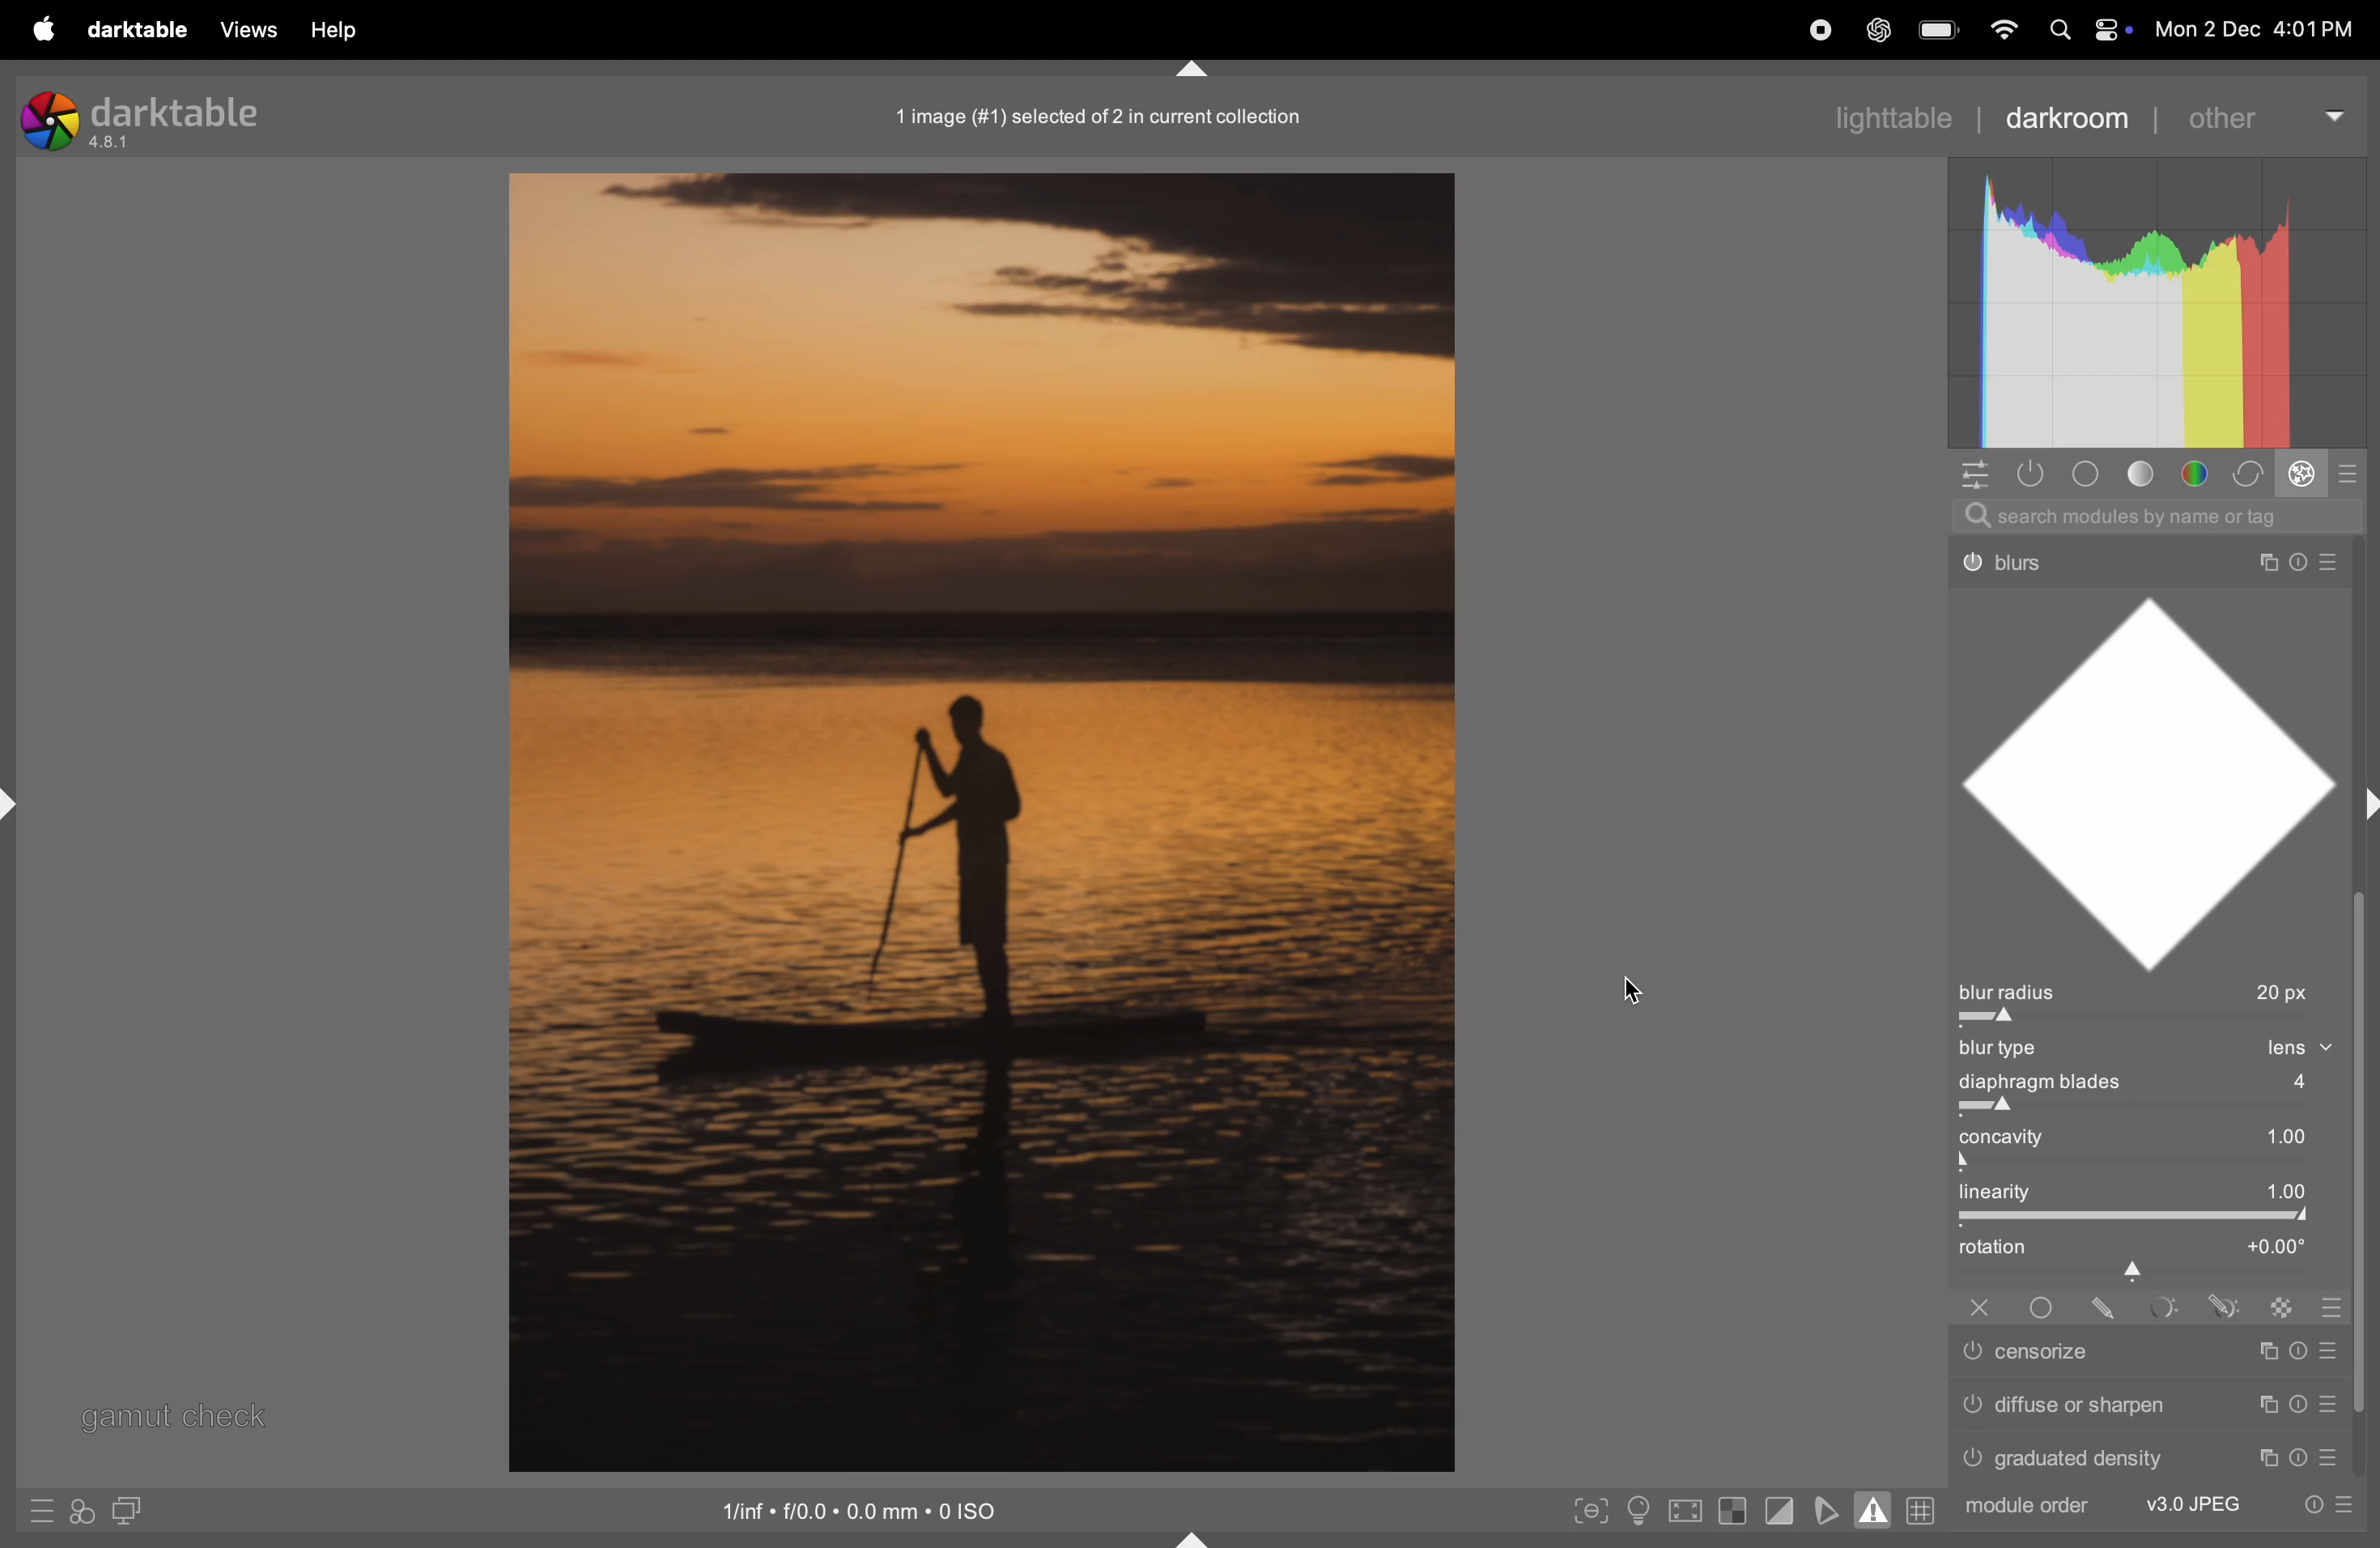 This screenshot has width=2380, height=1548. Describe the element at coordinates (2153, 1108) in the screenshot. I see `toggle bar` at that location.